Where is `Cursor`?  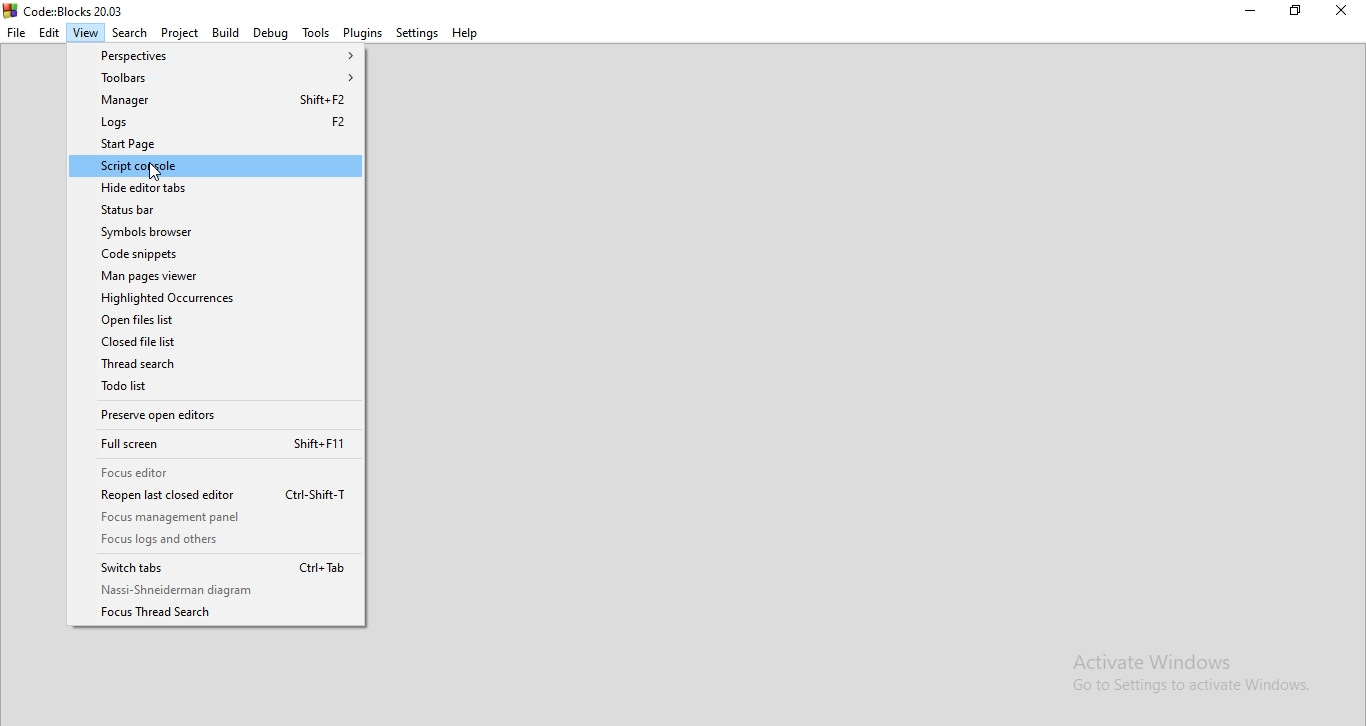
Cursor is located at coordinates (159, 173).